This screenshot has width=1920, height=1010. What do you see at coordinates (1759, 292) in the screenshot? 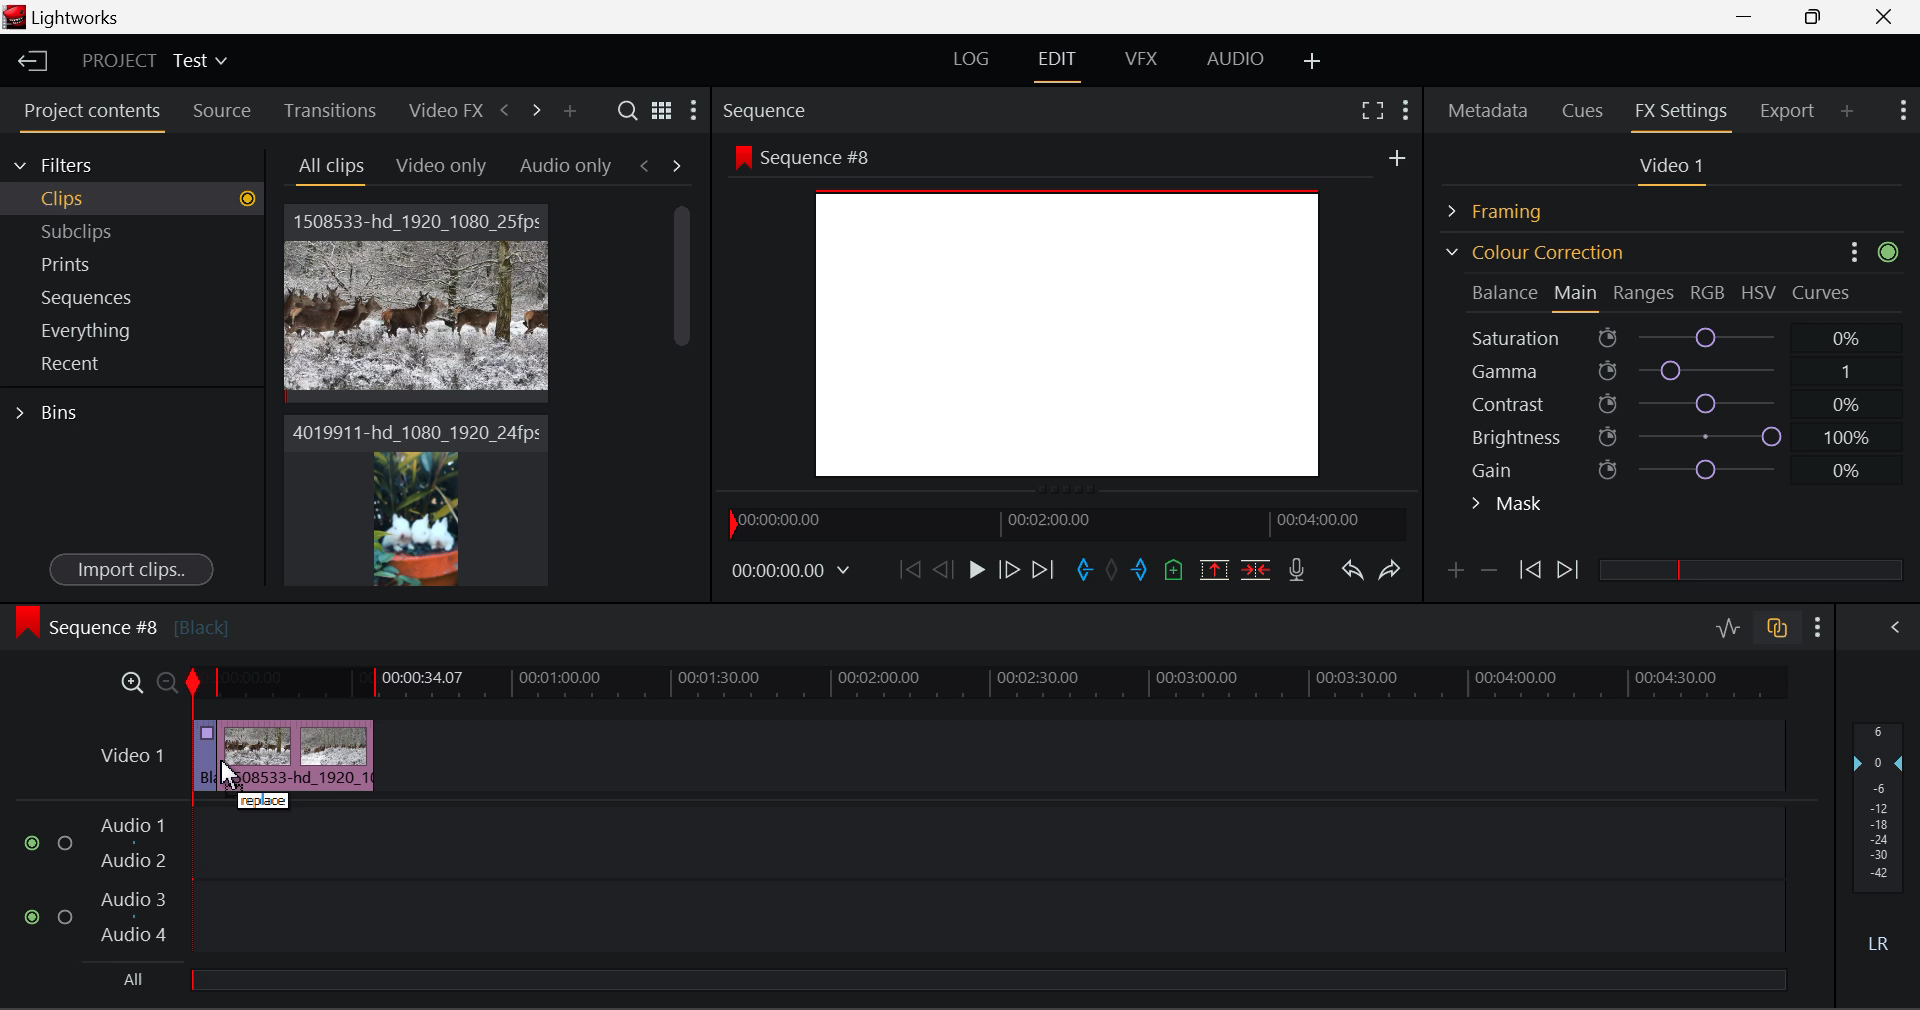
I see `HSV` at bounding box center [1759, 292].